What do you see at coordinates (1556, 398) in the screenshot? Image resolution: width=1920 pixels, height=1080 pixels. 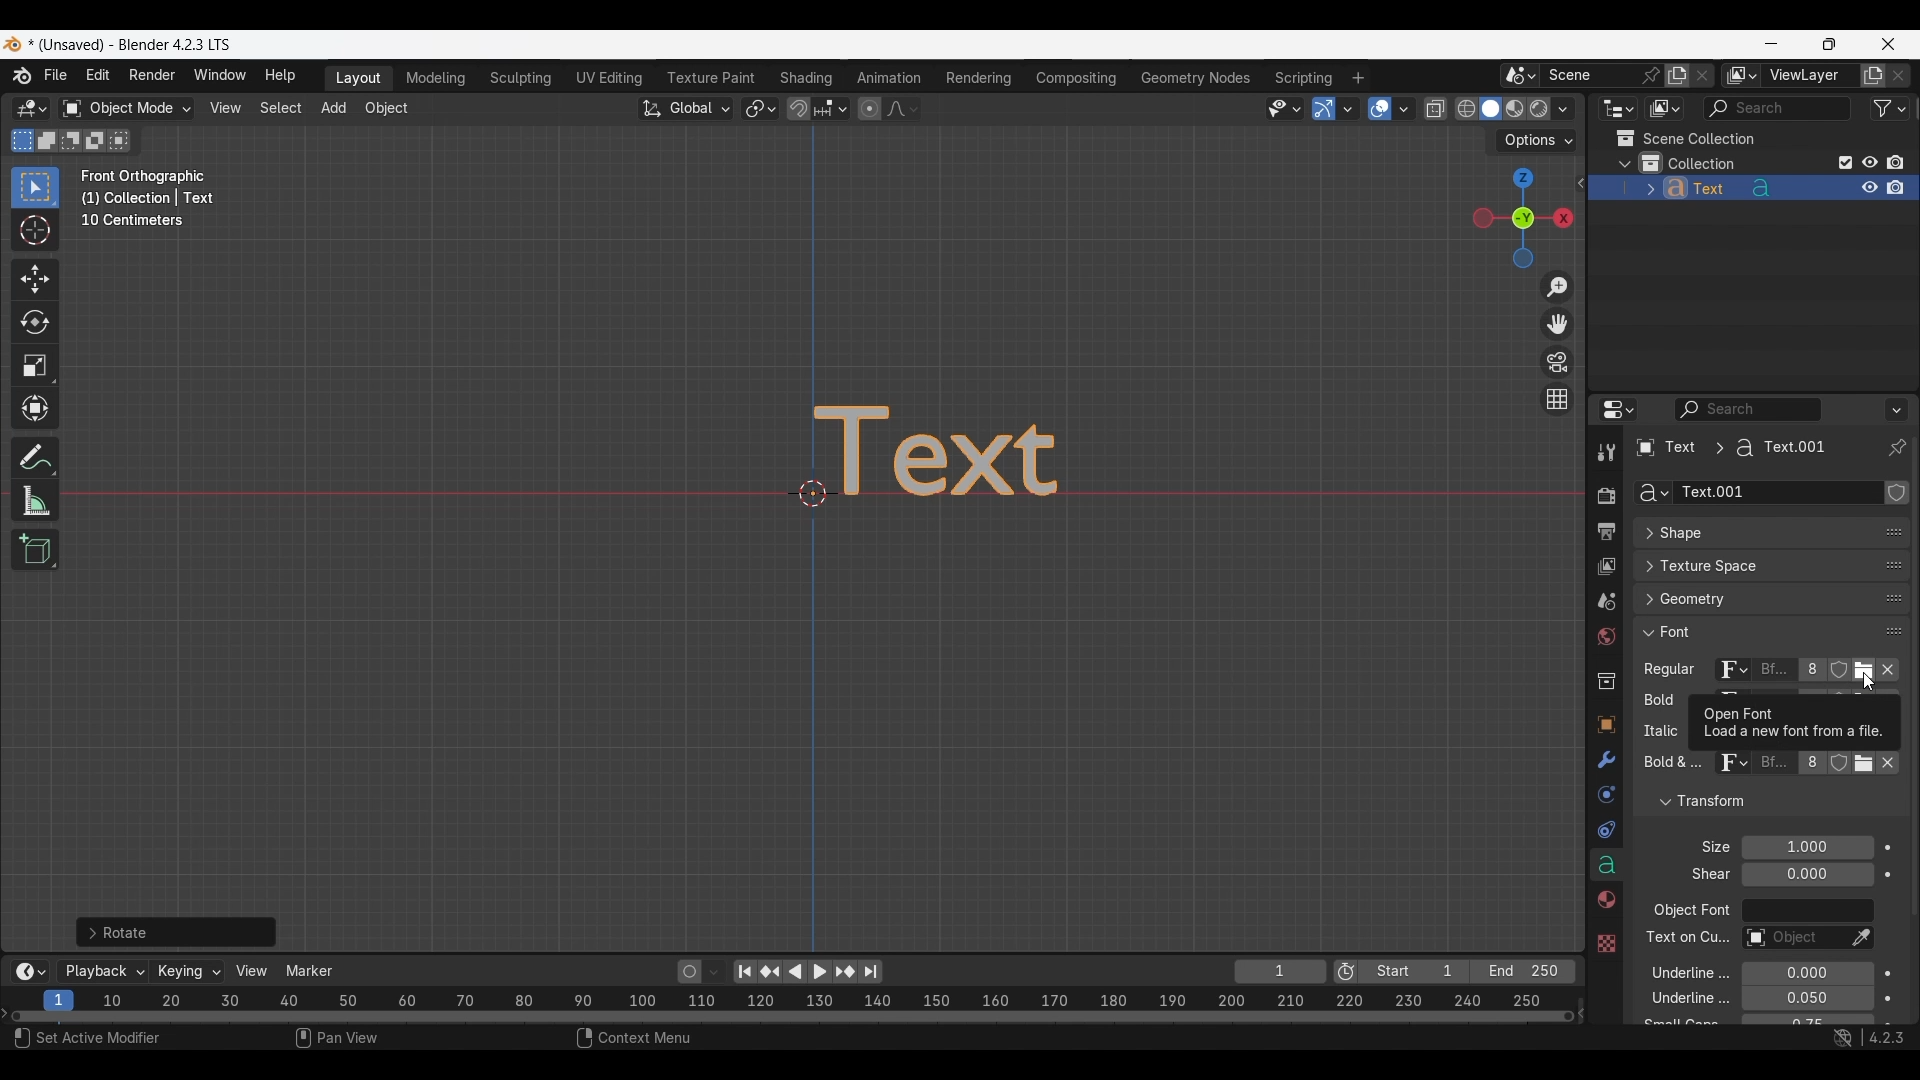 I see `Switch the current view from perspective/orthographic projection` at bounding box center [1556, 398].